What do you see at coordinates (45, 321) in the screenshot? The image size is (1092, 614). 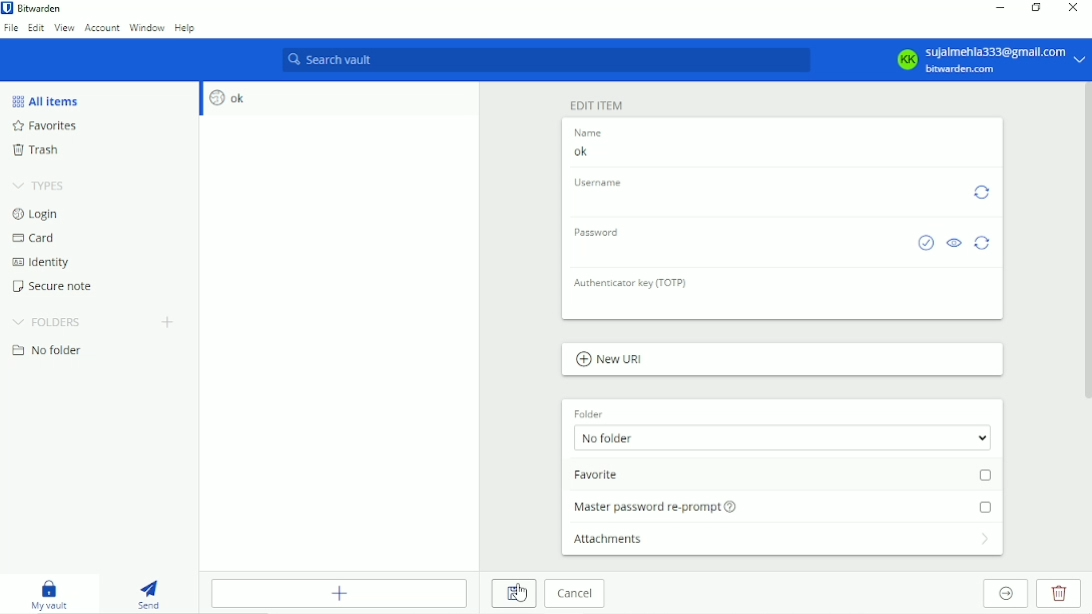 I see `Folders` at bounding box center [45, 321].